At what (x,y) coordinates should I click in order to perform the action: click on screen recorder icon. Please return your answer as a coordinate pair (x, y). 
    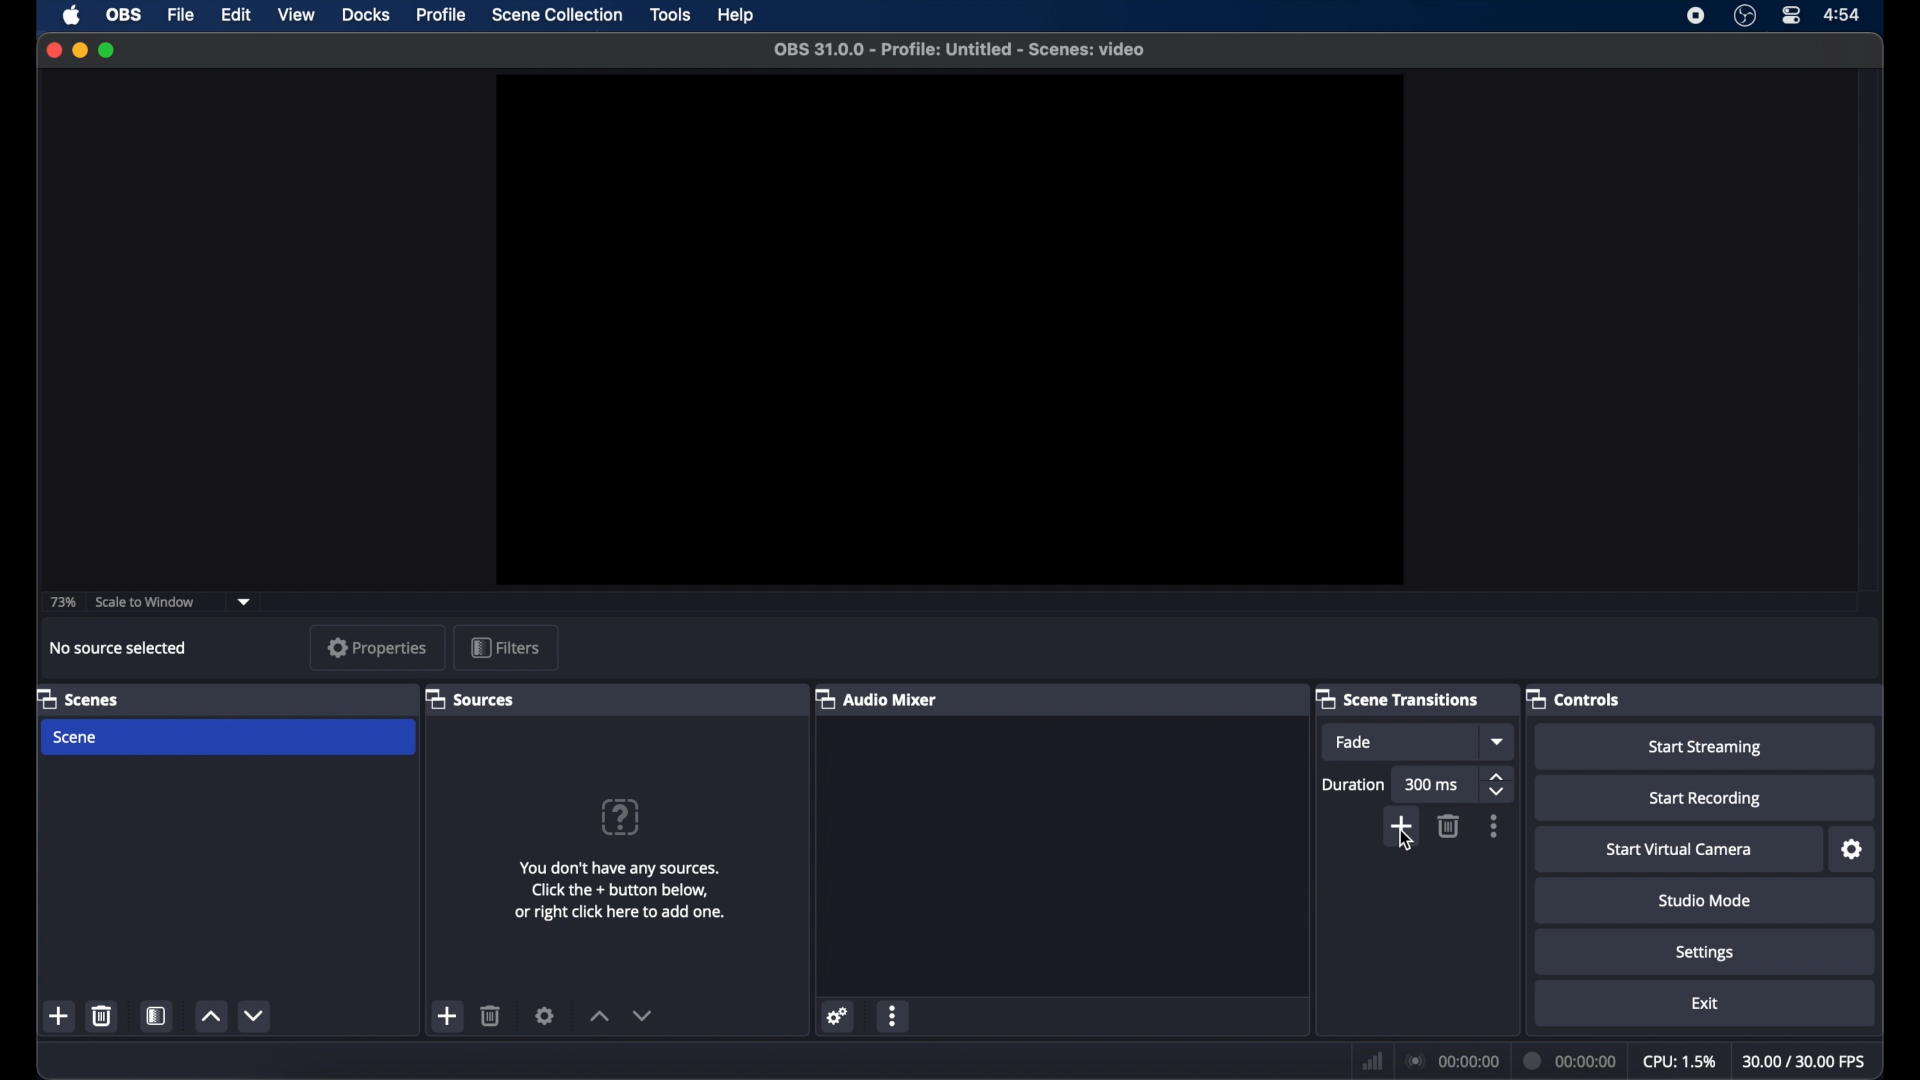
    Looking at the image, I should click on (1696, 16).